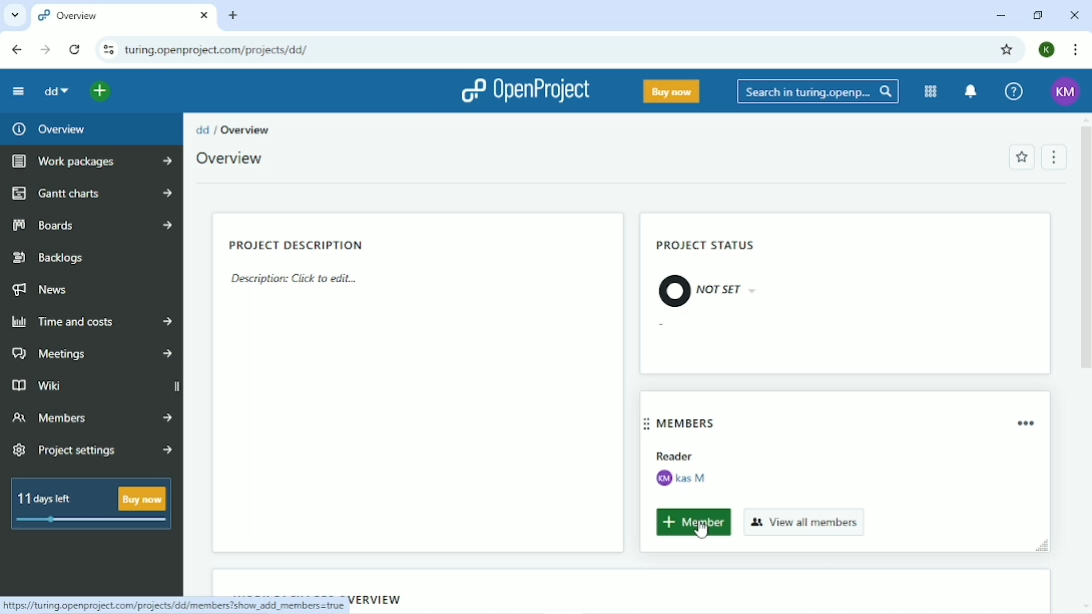  I want to click on News, so click(41, 290).